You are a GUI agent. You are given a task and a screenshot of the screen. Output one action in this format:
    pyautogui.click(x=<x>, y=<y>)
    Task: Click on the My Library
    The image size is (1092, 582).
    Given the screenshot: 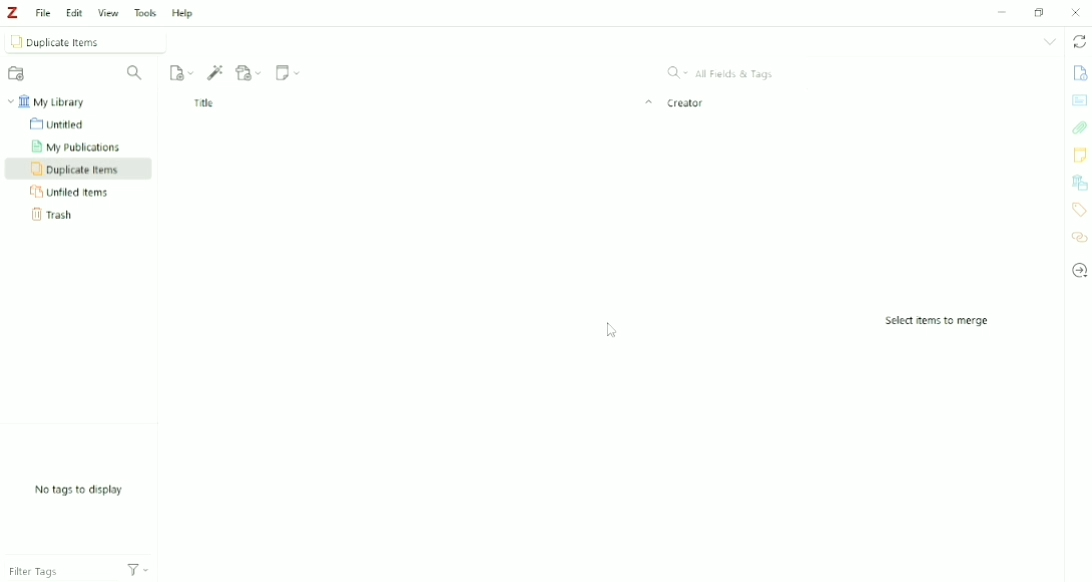 What is the action you would take?
    pyautogui.click(x=51, y=101)
    